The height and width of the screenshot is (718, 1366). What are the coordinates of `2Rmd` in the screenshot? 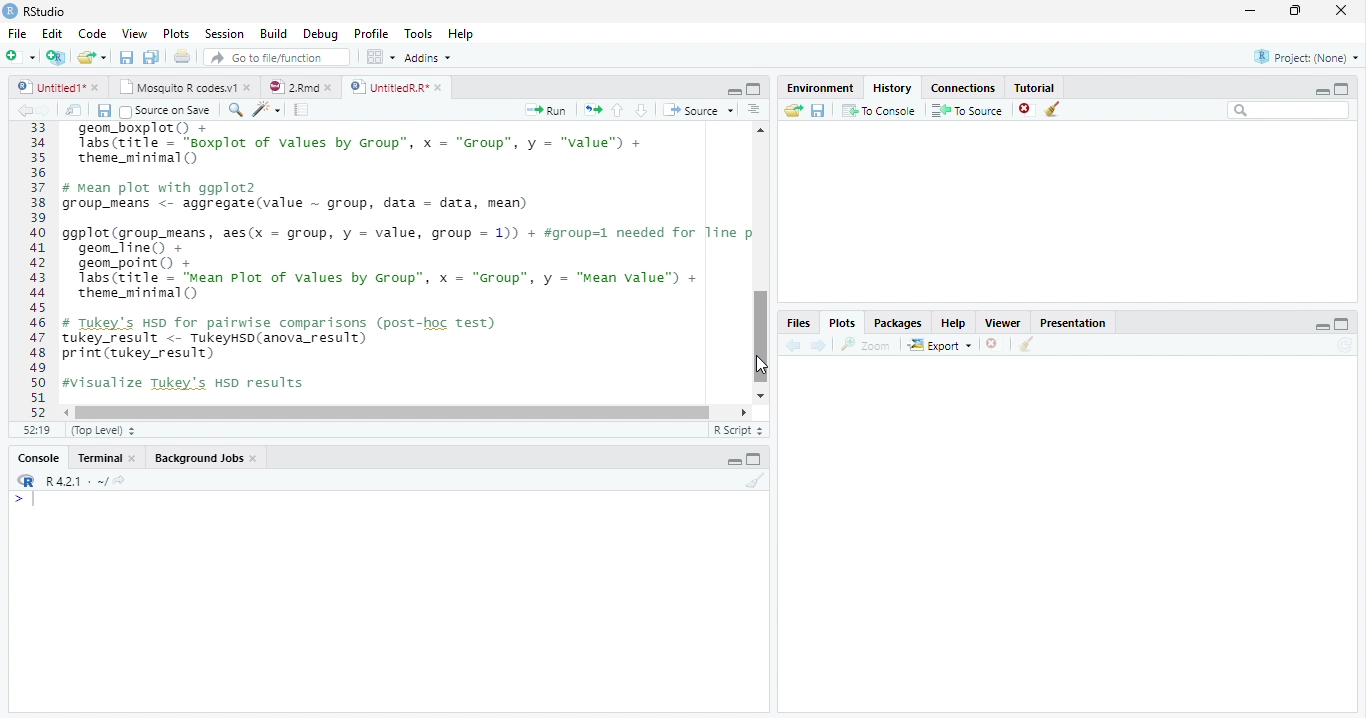 It's located at (299, 85).